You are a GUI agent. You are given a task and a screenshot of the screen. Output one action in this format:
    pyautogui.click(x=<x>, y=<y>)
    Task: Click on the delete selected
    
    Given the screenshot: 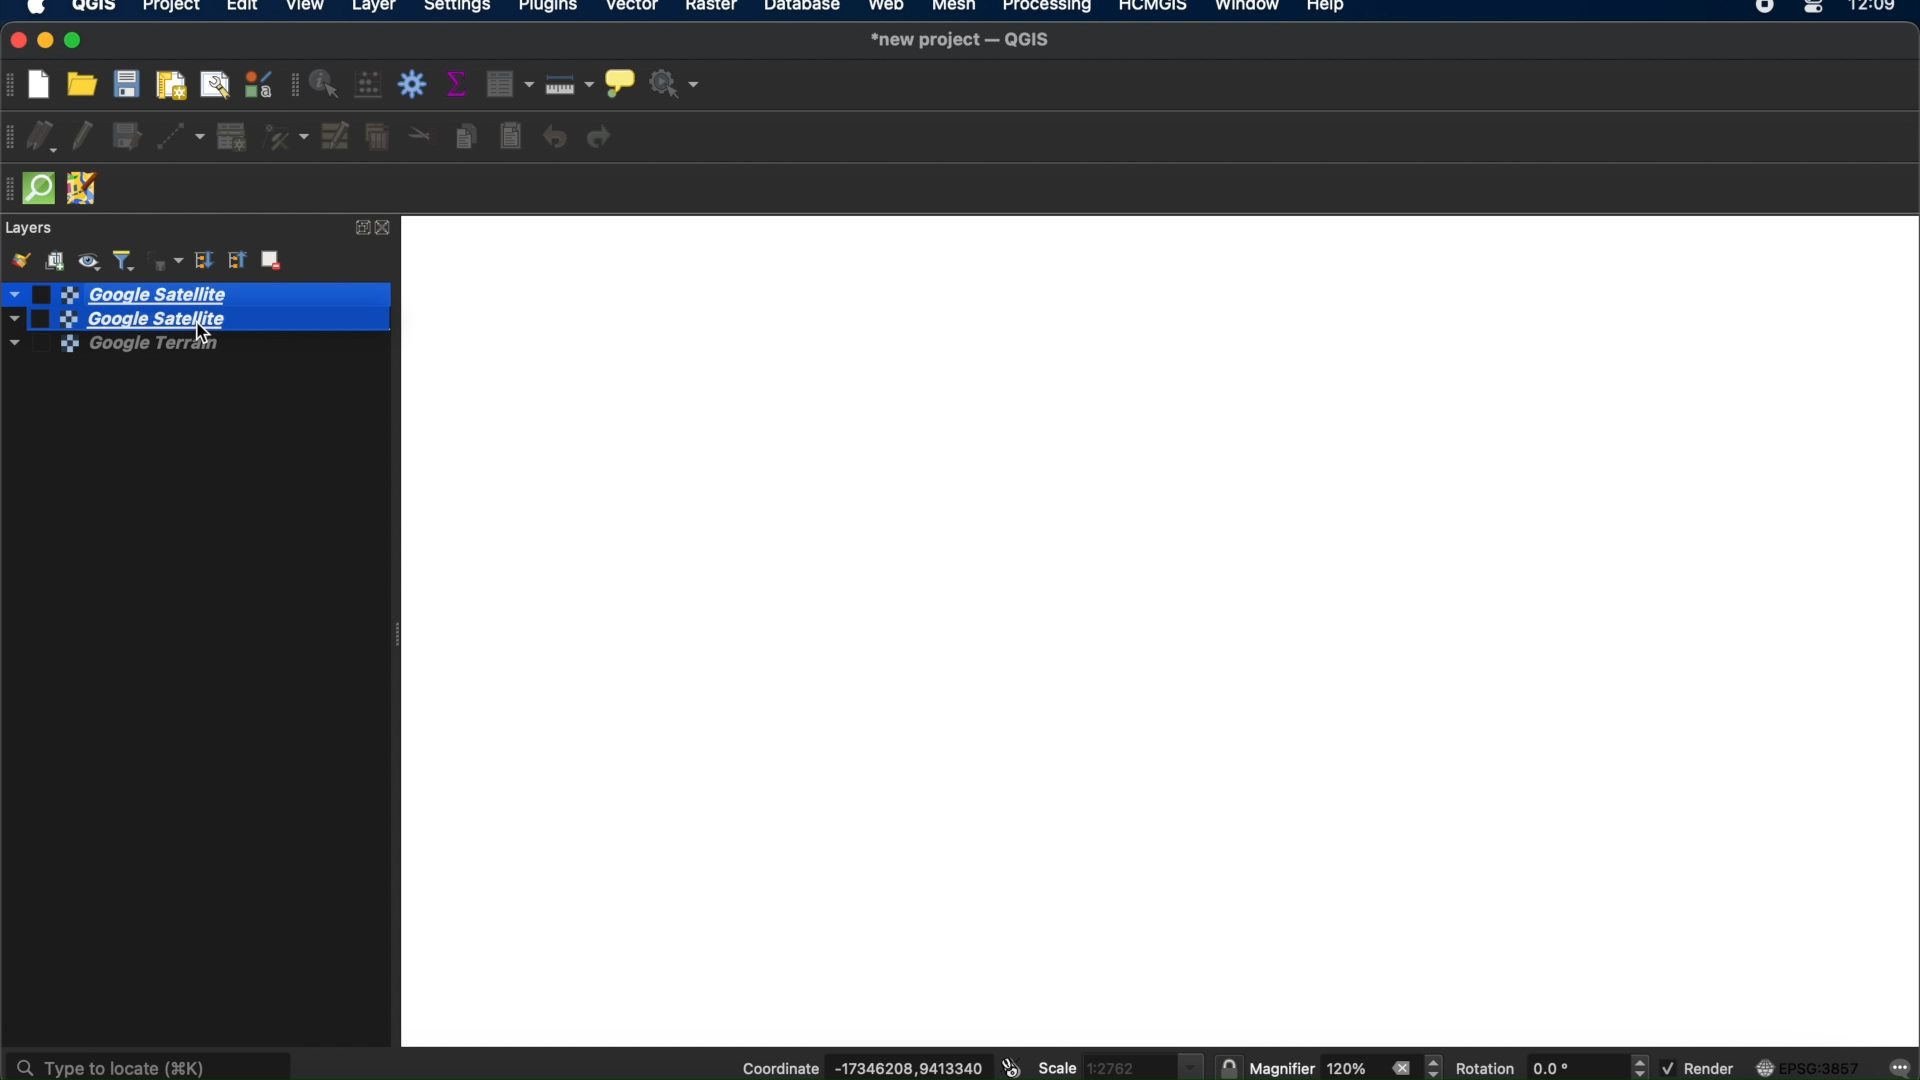 What is the action you would take?
    pyautogui.click(x=377, y=139)
    